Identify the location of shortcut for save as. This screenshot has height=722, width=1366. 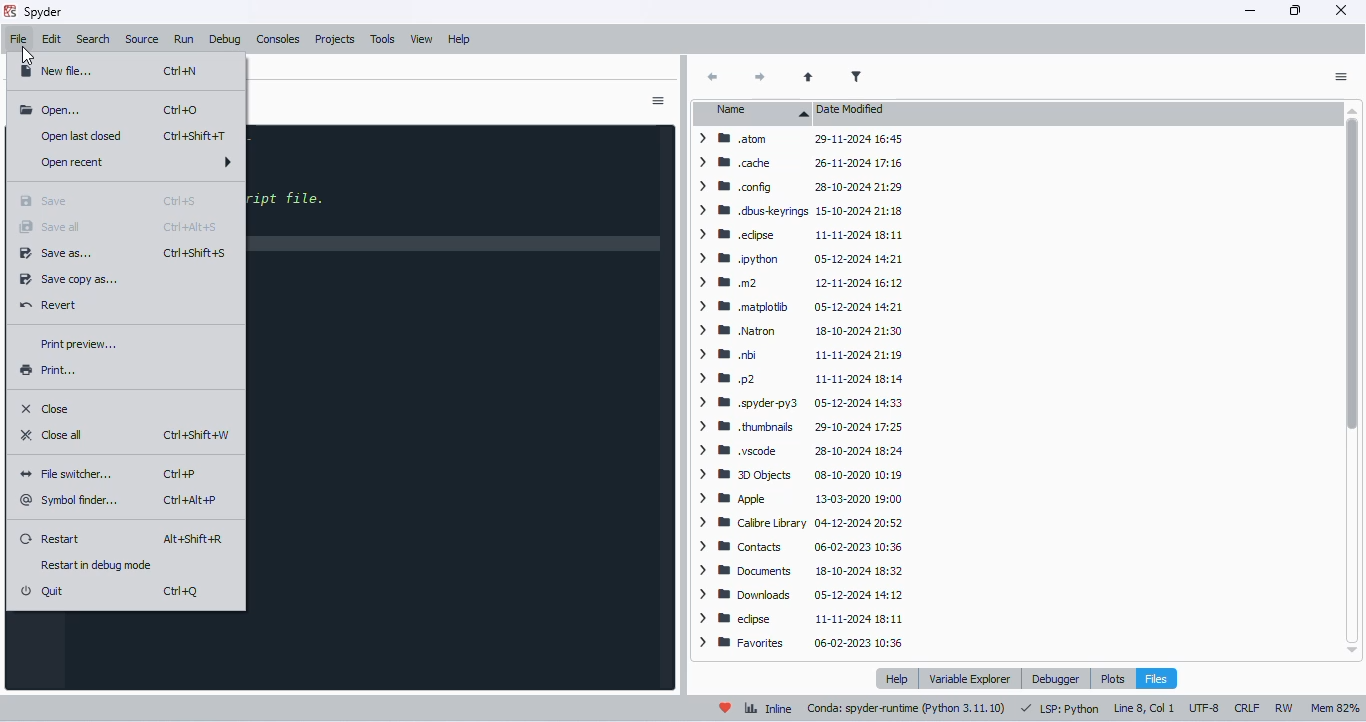
(196, 253).